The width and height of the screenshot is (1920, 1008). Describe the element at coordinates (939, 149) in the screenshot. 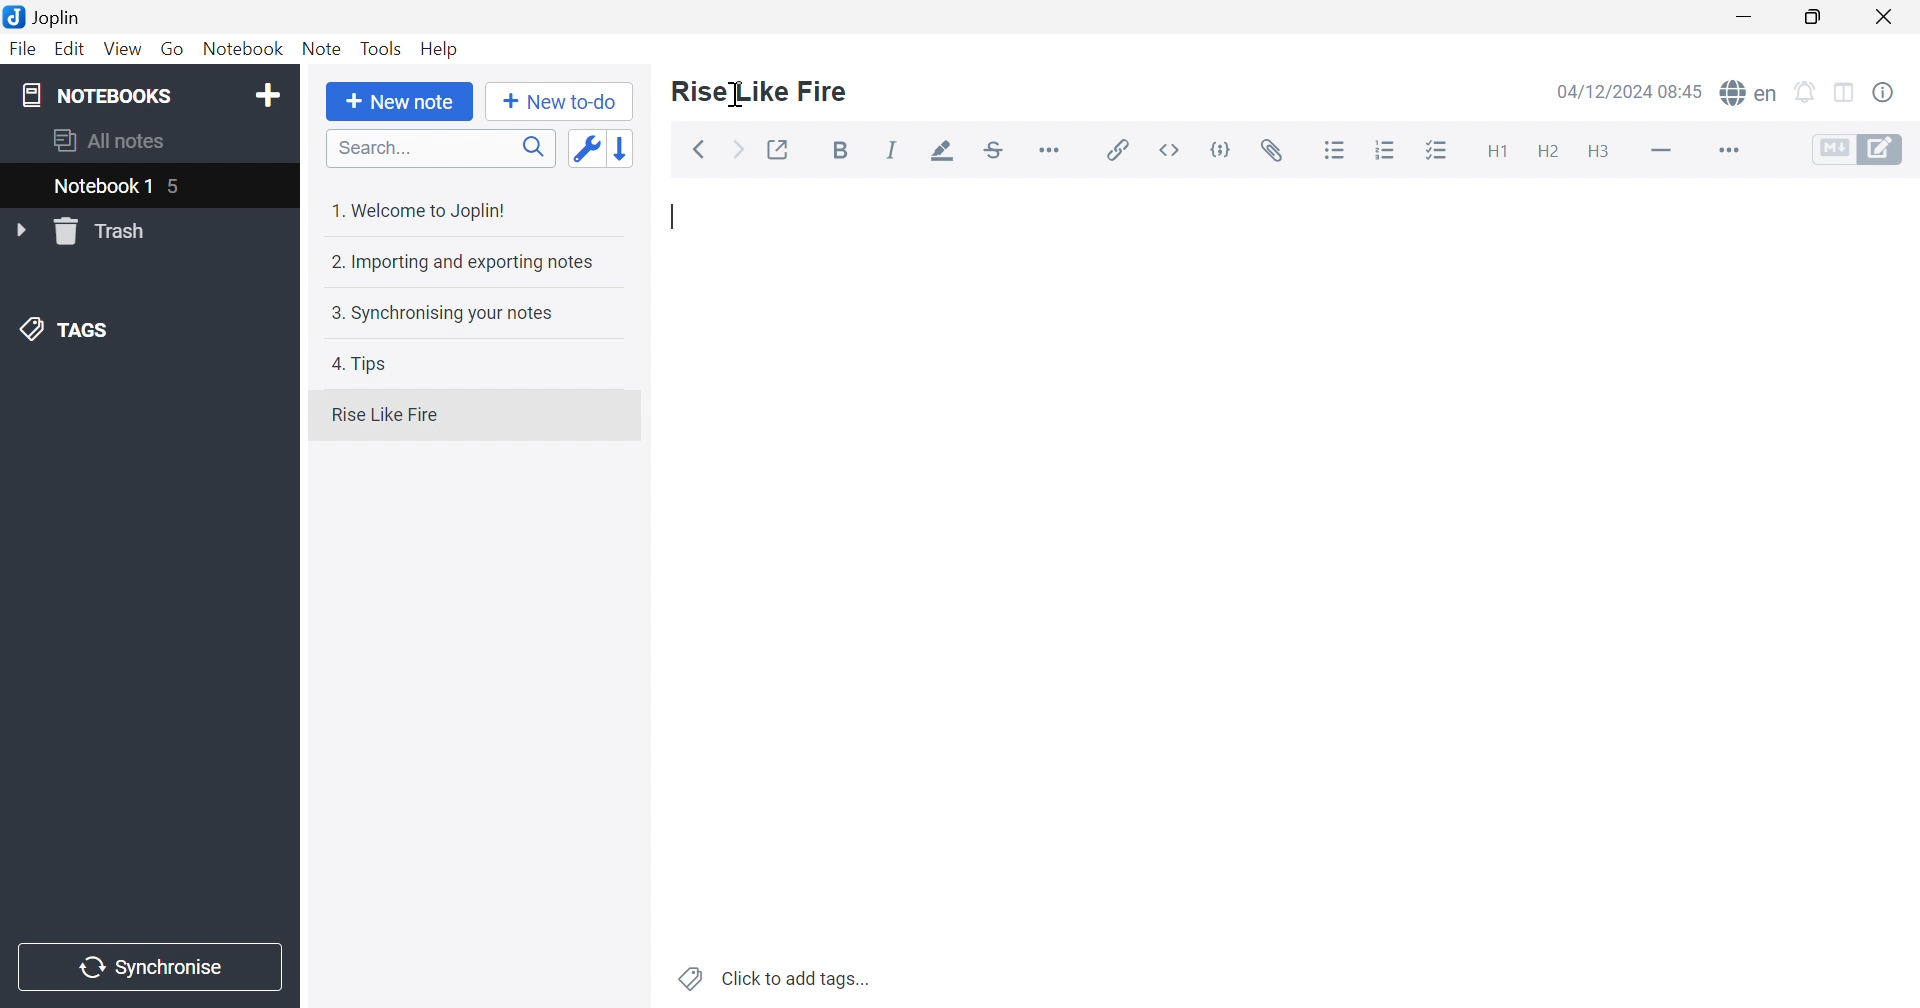

I see `Highlight` at that location.